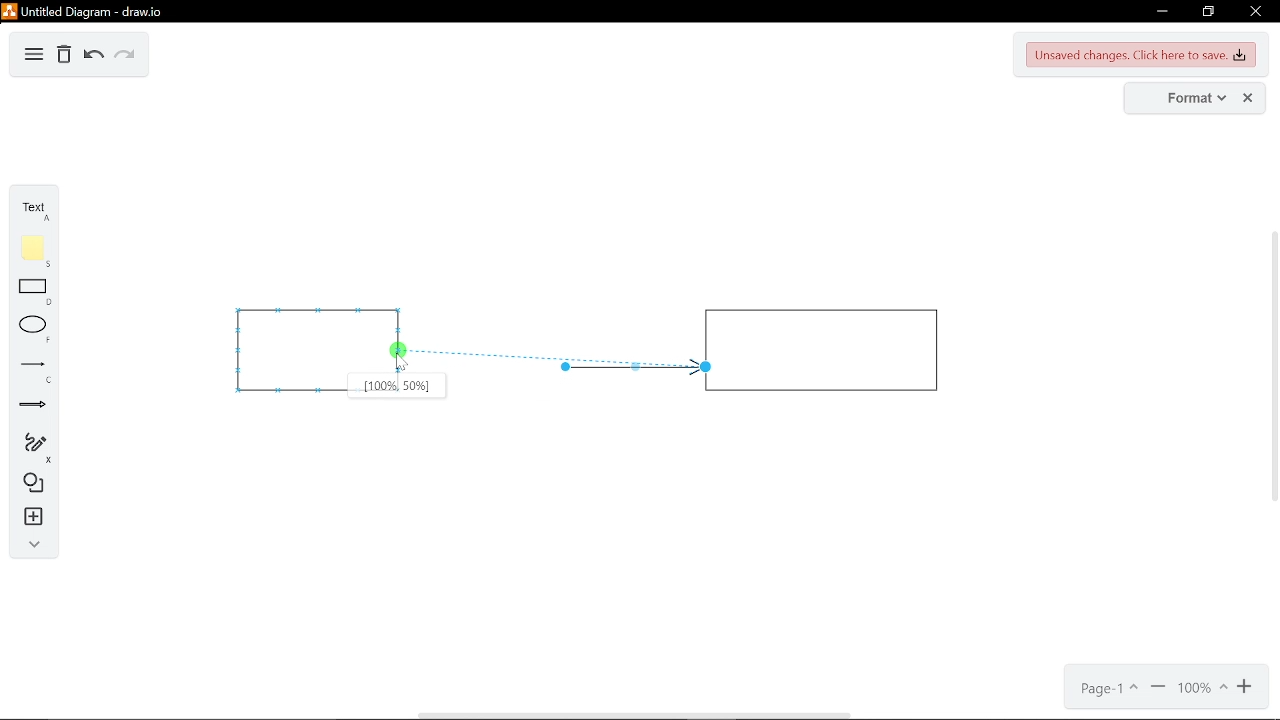 This screenshot has height=720, width=1280. What do you see at coordinates (34, 55) in the screenshot?
I see `diagram` at bounding box center [34, 55].